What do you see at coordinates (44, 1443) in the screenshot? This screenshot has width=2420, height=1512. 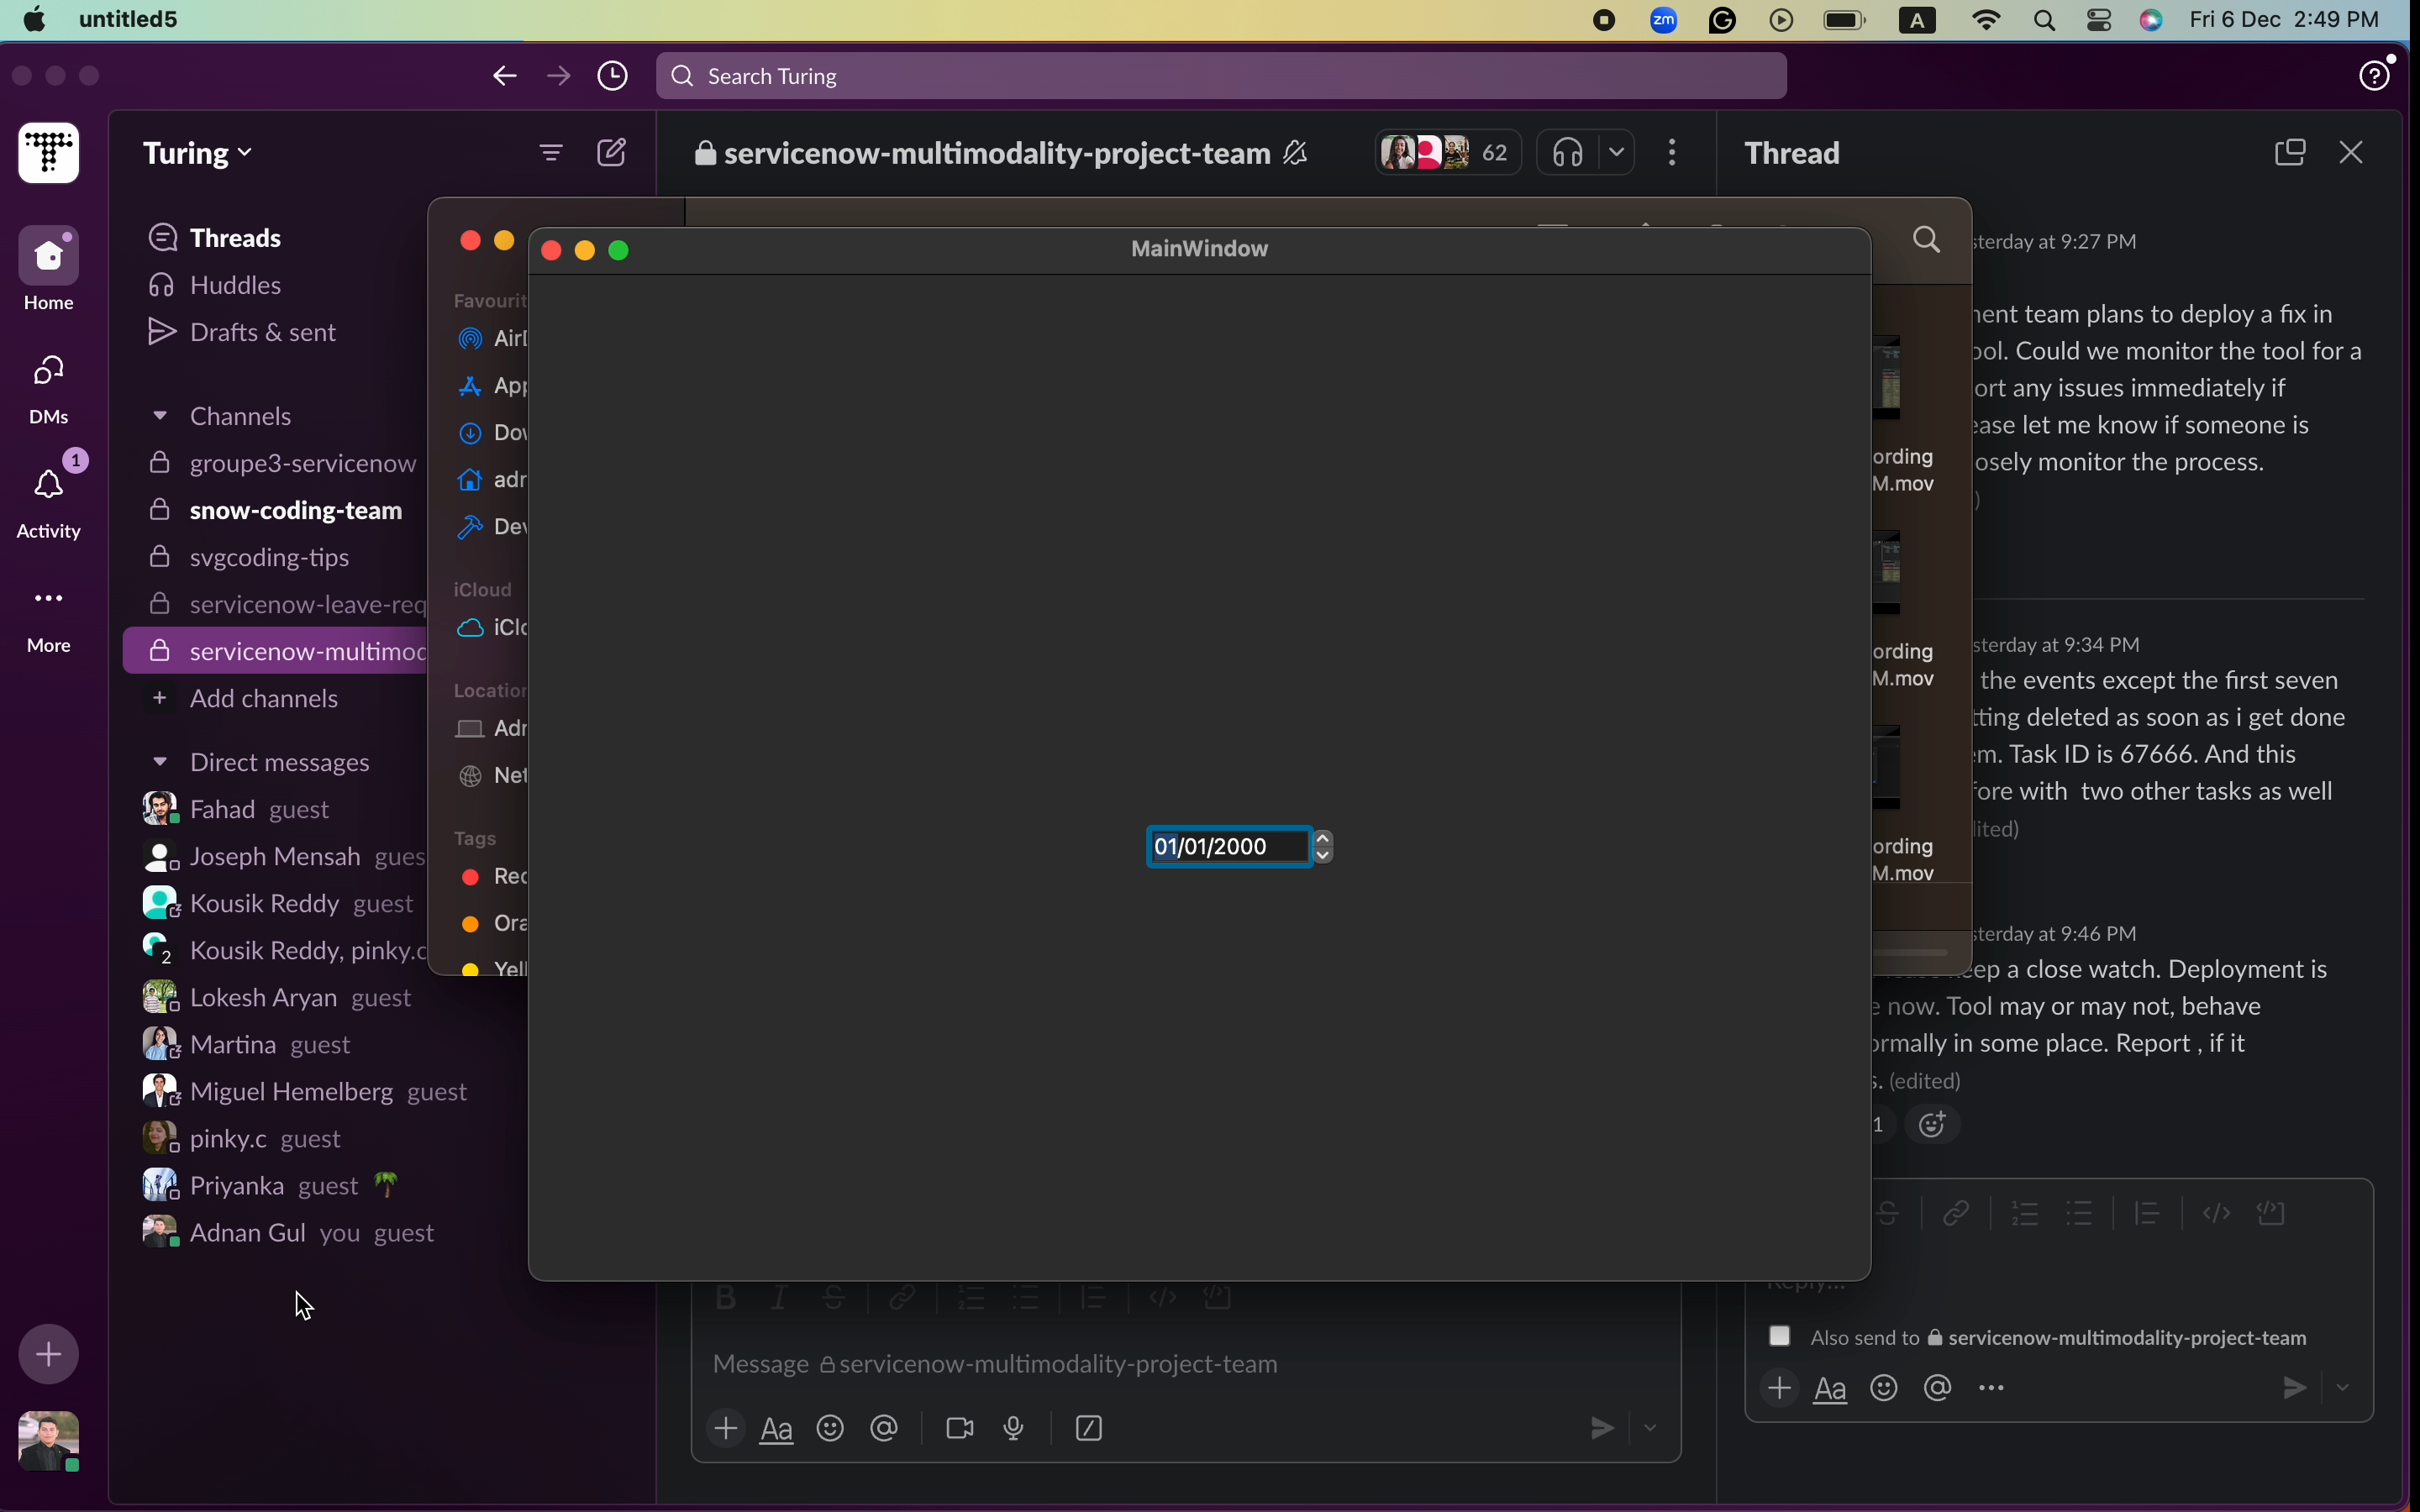 I see `image` at bounding box center [44, 1443].